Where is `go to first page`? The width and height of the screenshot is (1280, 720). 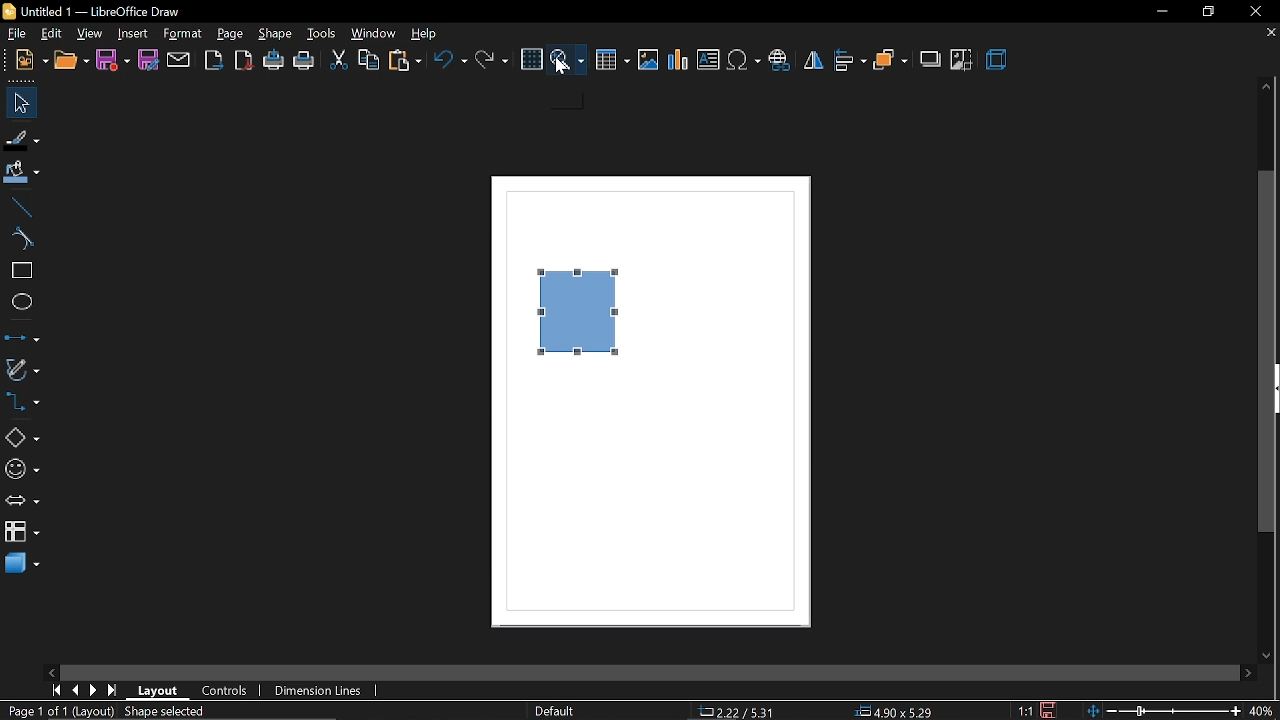 go to first page is located at coordinates (58, 691).